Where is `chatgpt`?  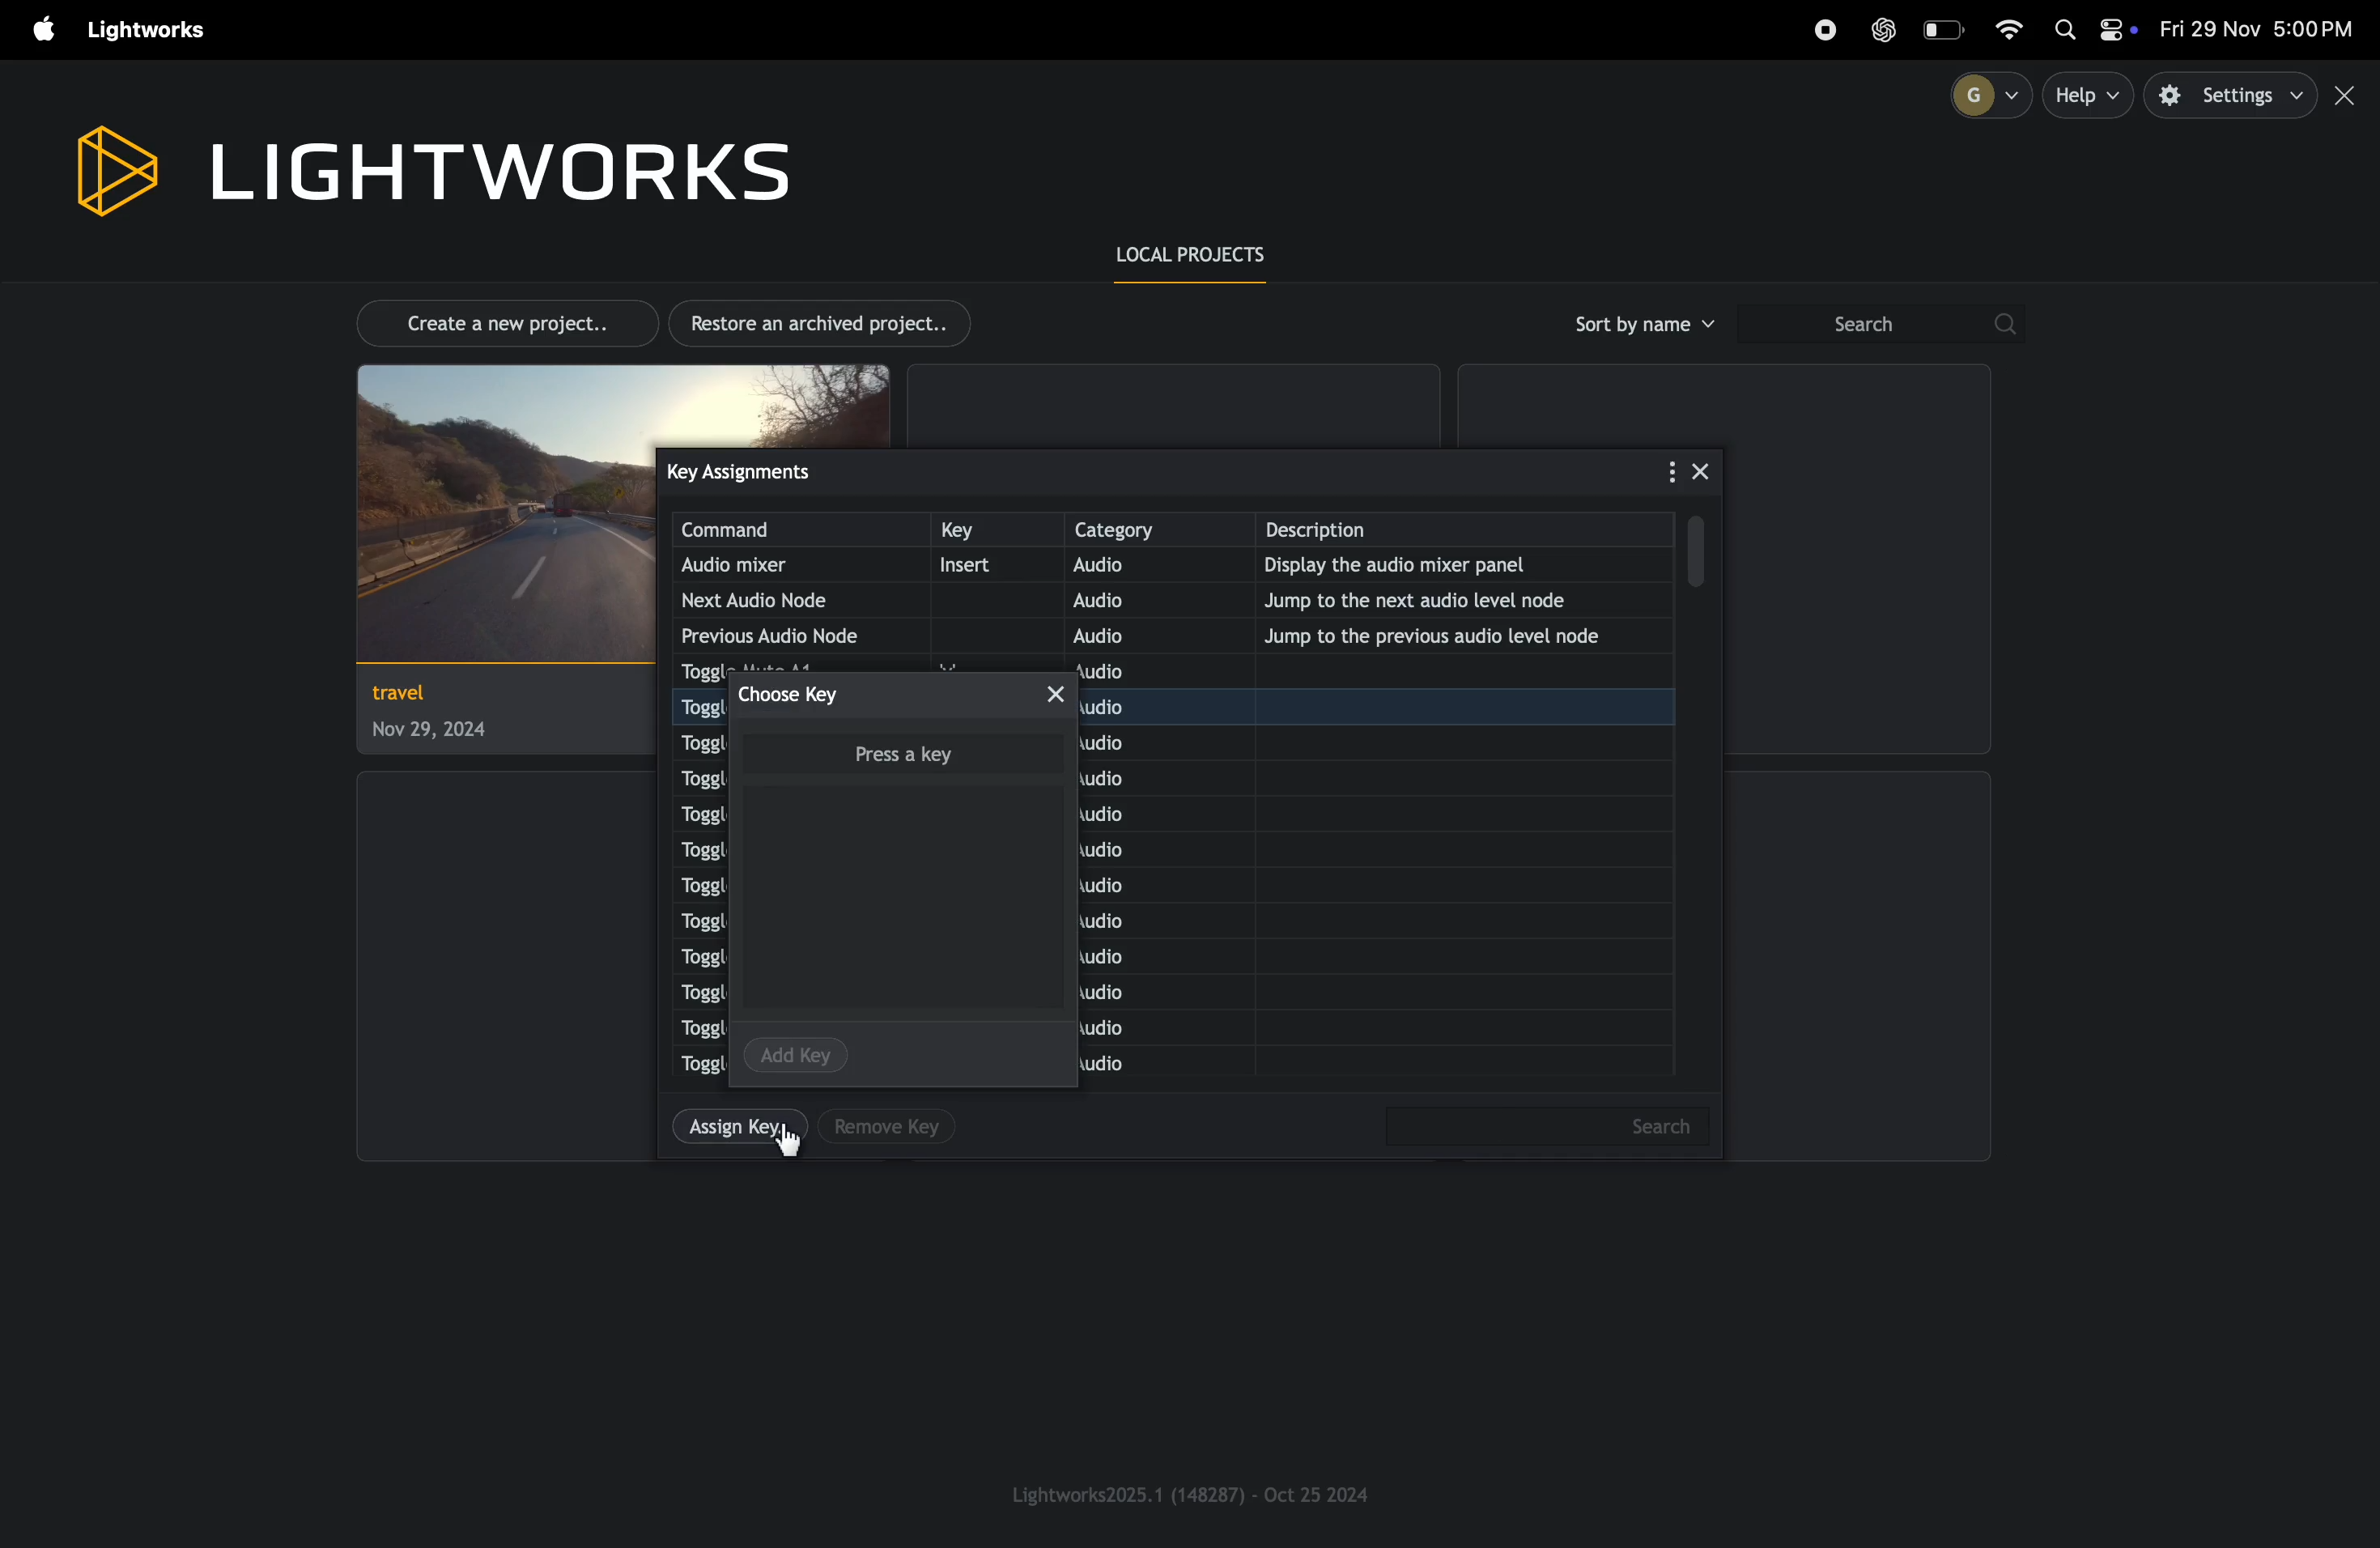
chatgpt is located at coordinates (1884, 29).